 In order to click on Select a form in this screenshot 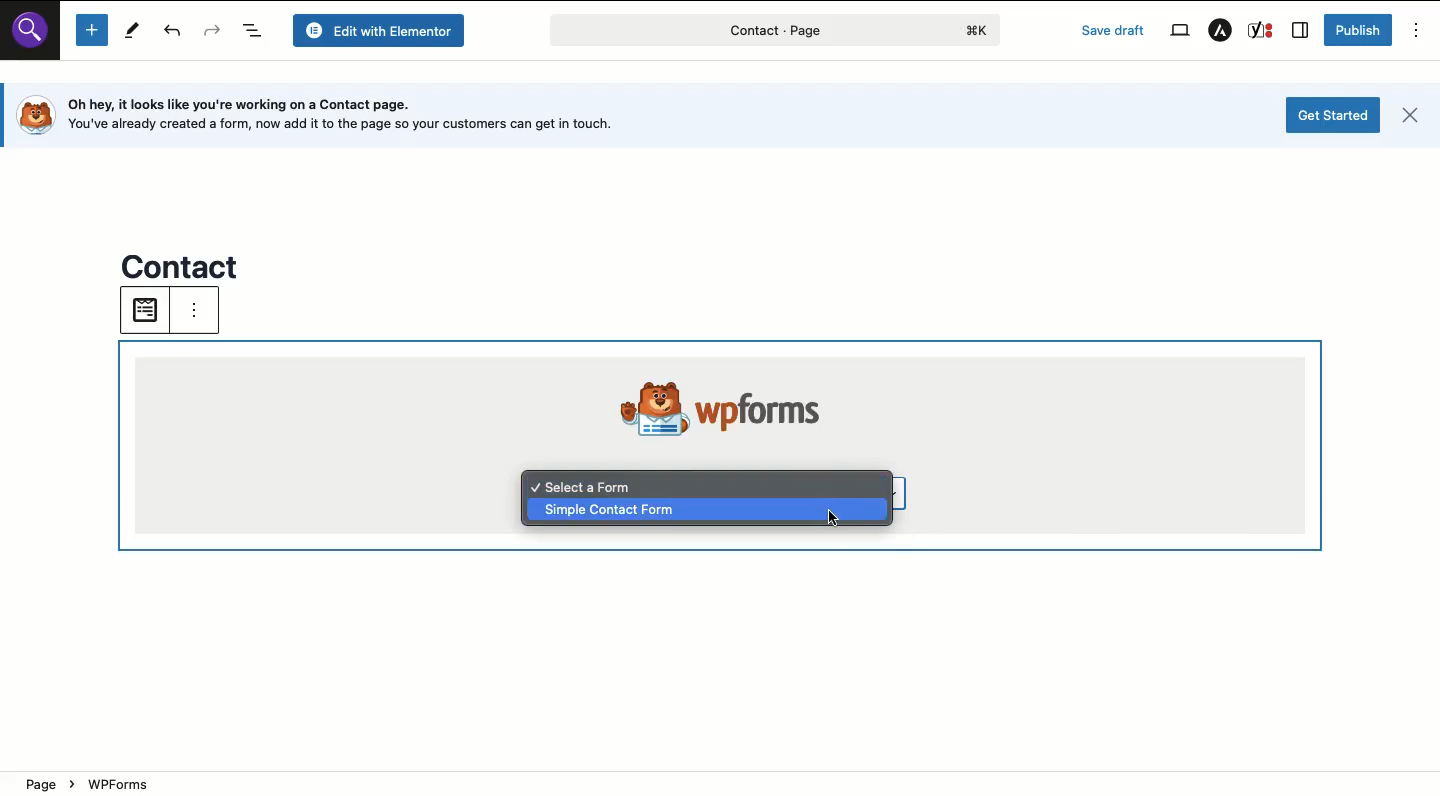, I will do `click(586, 484)`.